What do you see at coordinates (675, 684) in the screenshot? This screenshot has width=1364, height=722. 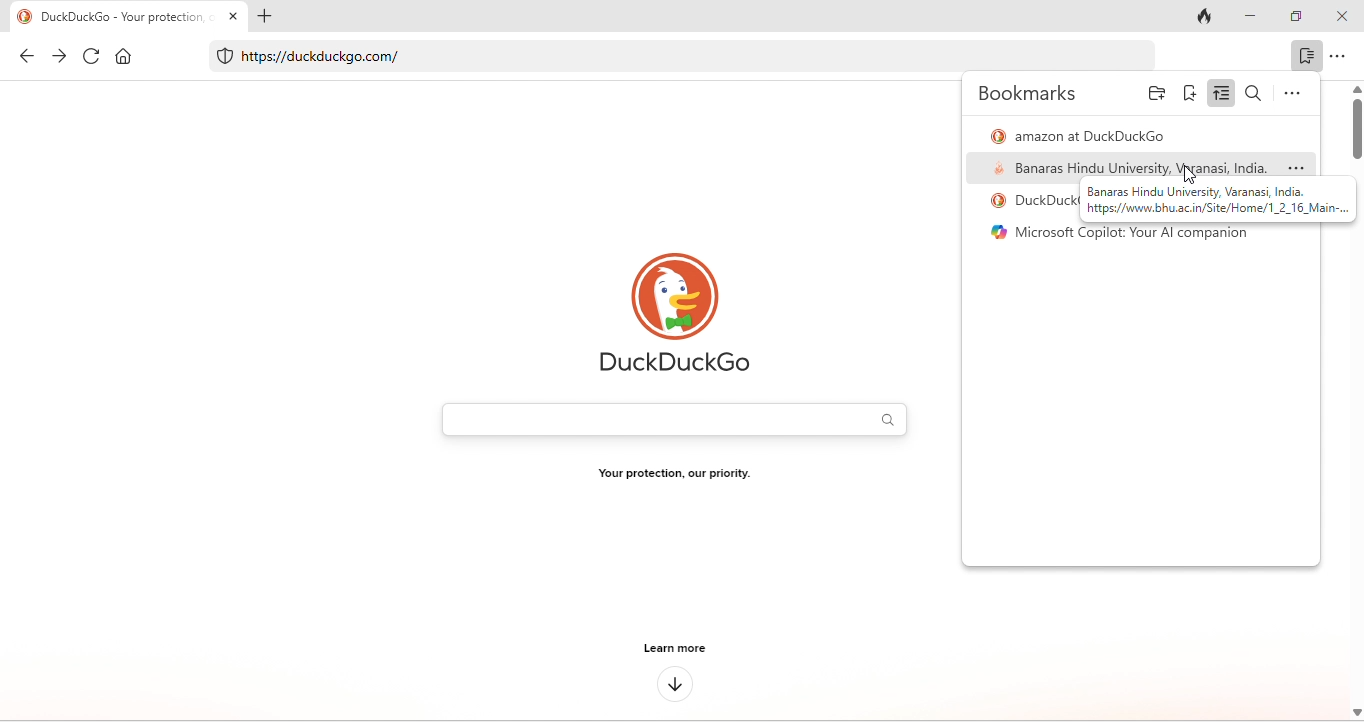 I see `down arrow` at bounding box center [675, 684].